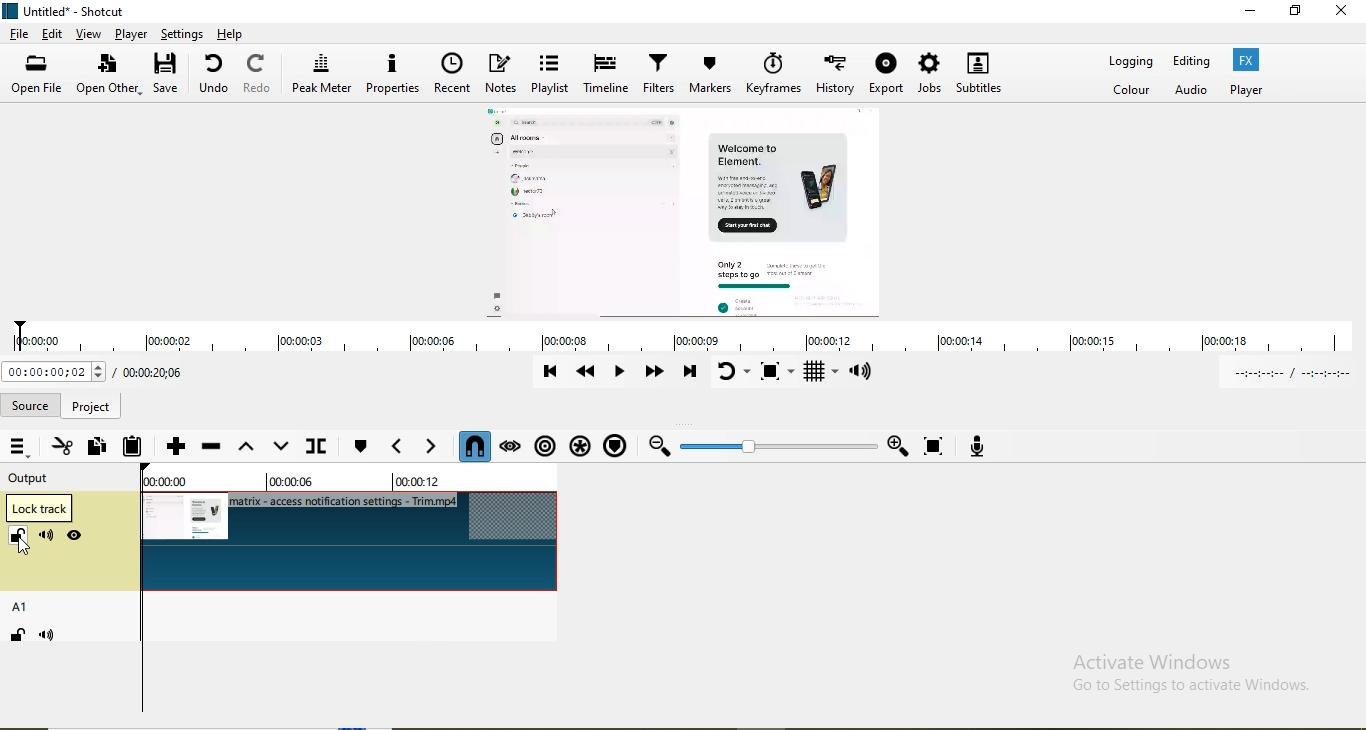  What do you see at coordinates (170, 73) in the screenshot?
I see `Save` at bounding box center [170, 73].